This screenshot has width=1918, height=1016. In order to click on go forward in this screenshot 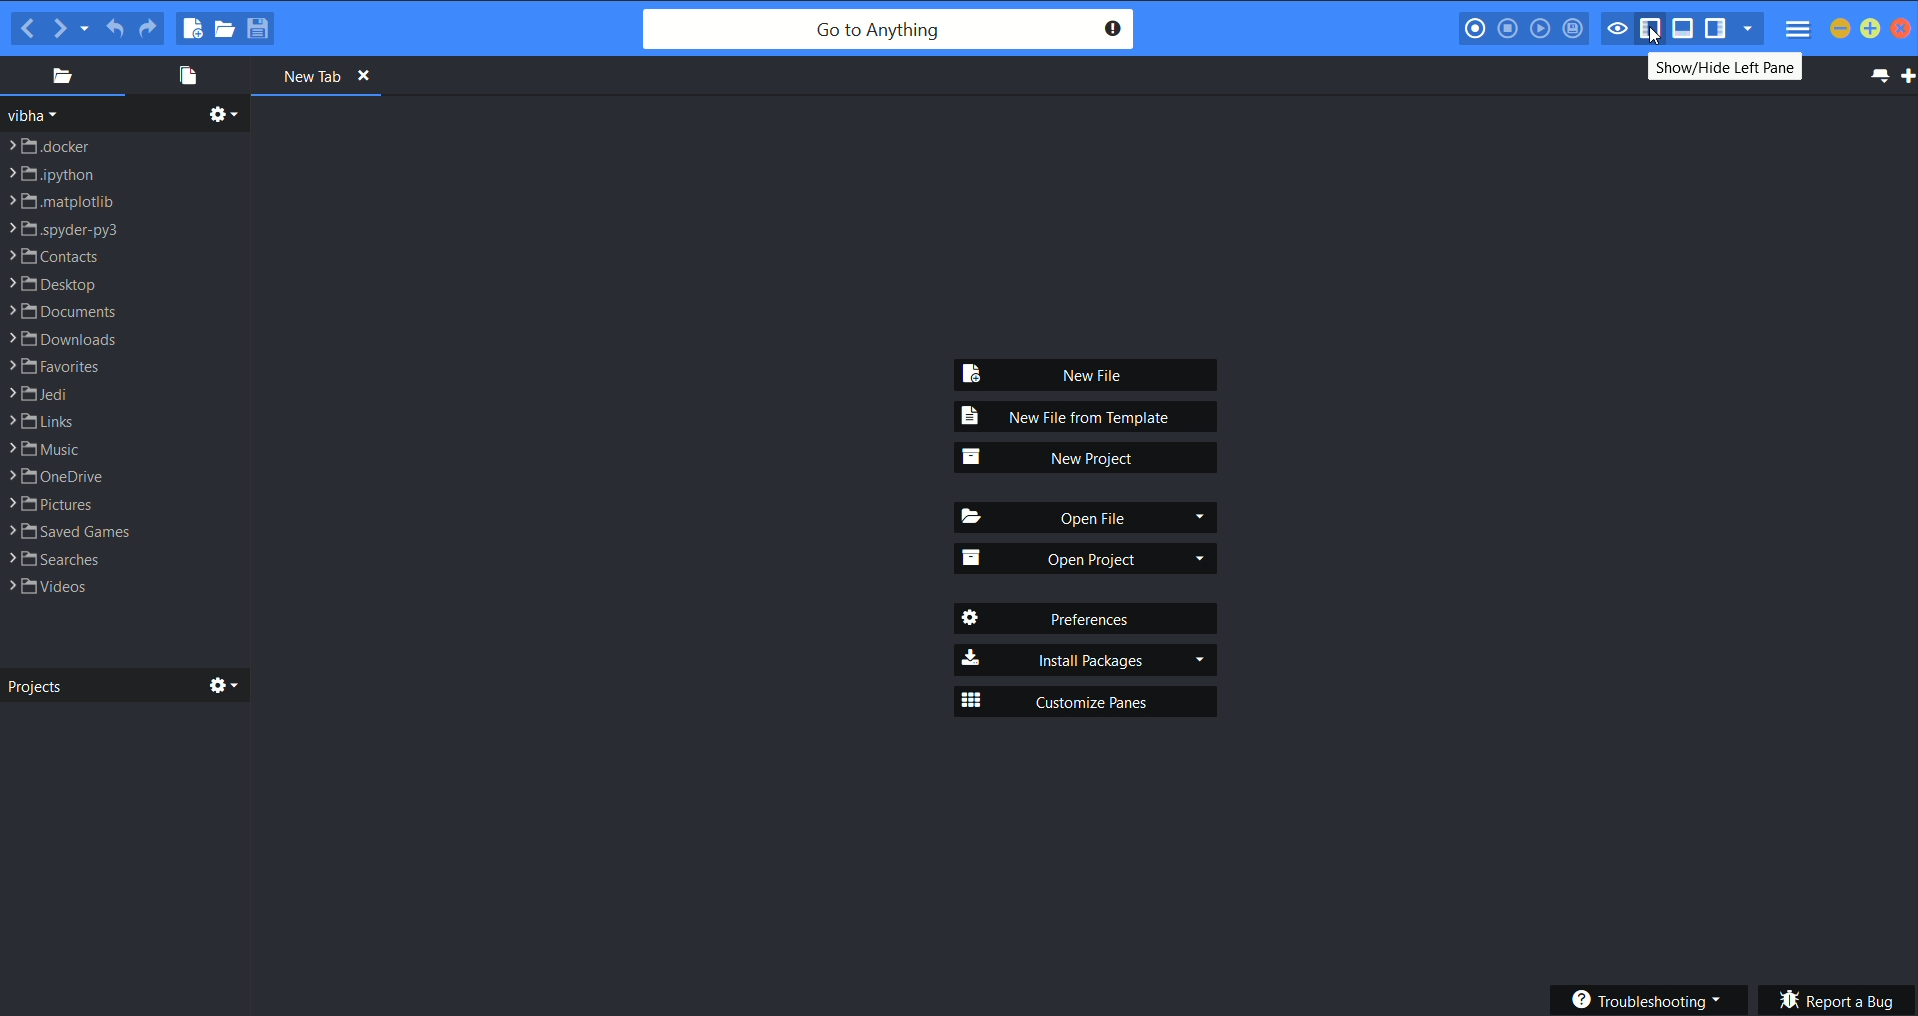, I will do `click(61, 28)`.